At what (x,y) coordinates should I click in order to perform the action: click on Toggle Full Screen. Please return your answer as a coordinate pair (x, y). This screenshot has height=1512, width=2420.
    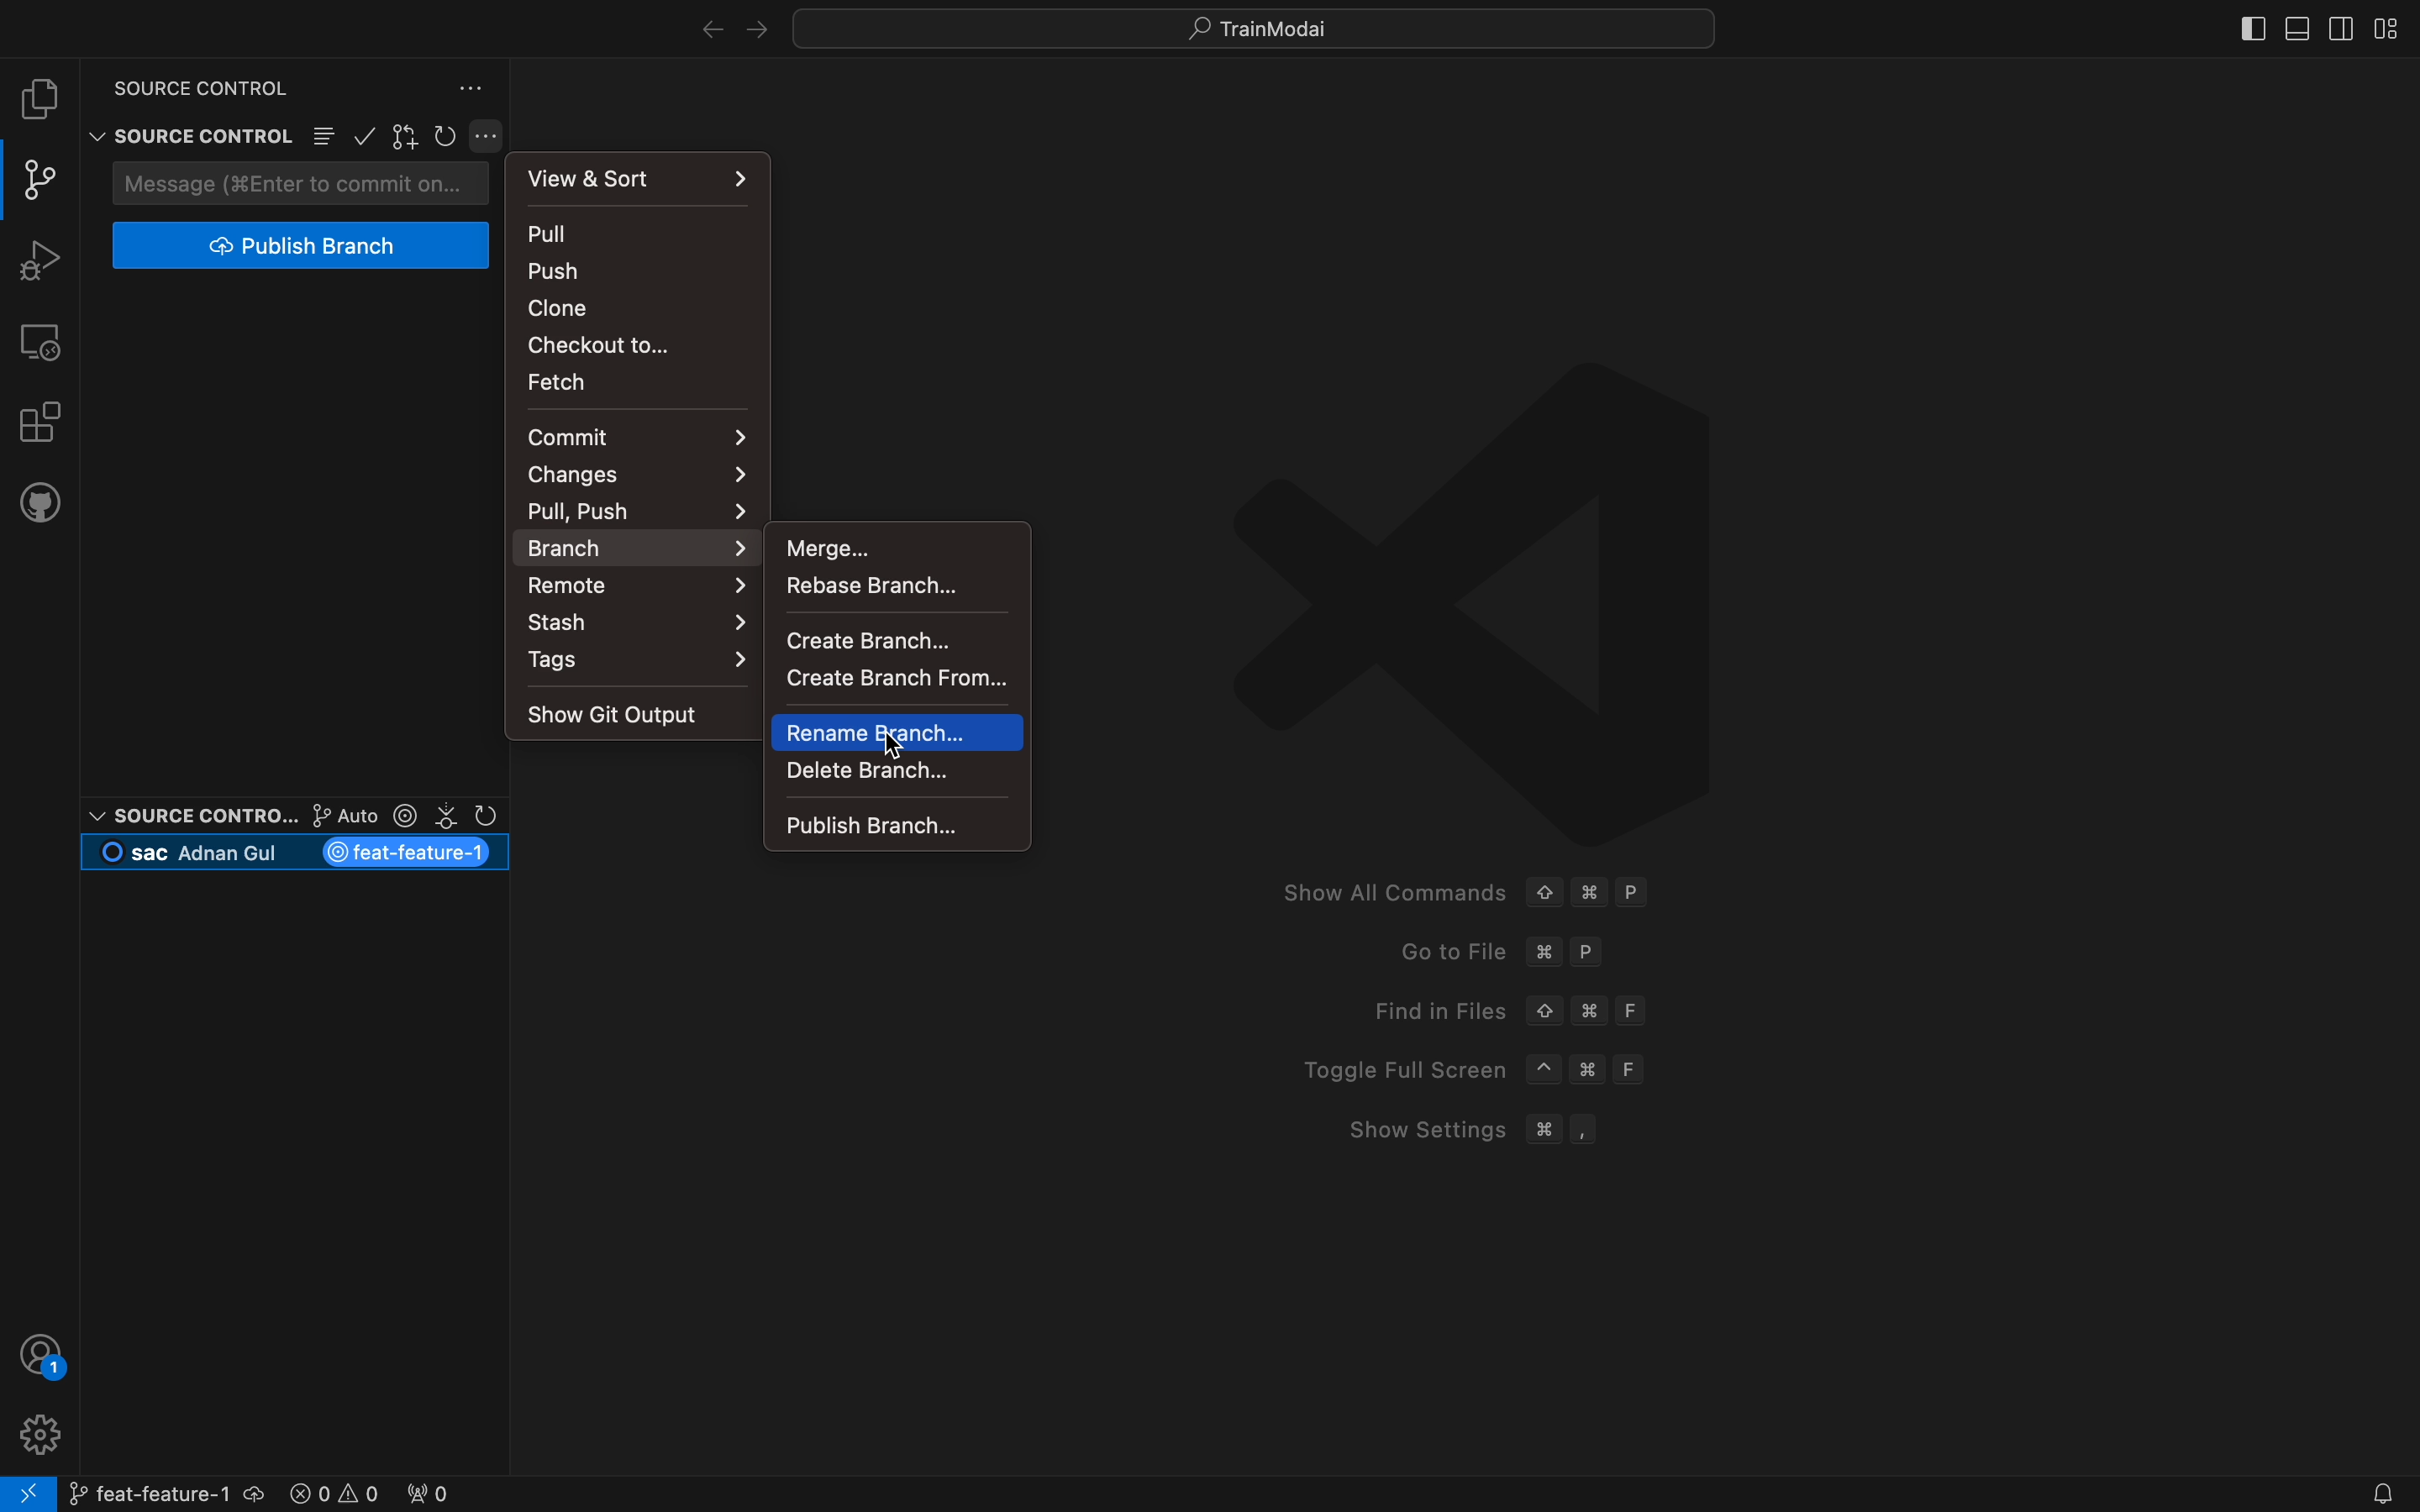
    Looking at the image, I should click on (1391, 1070).